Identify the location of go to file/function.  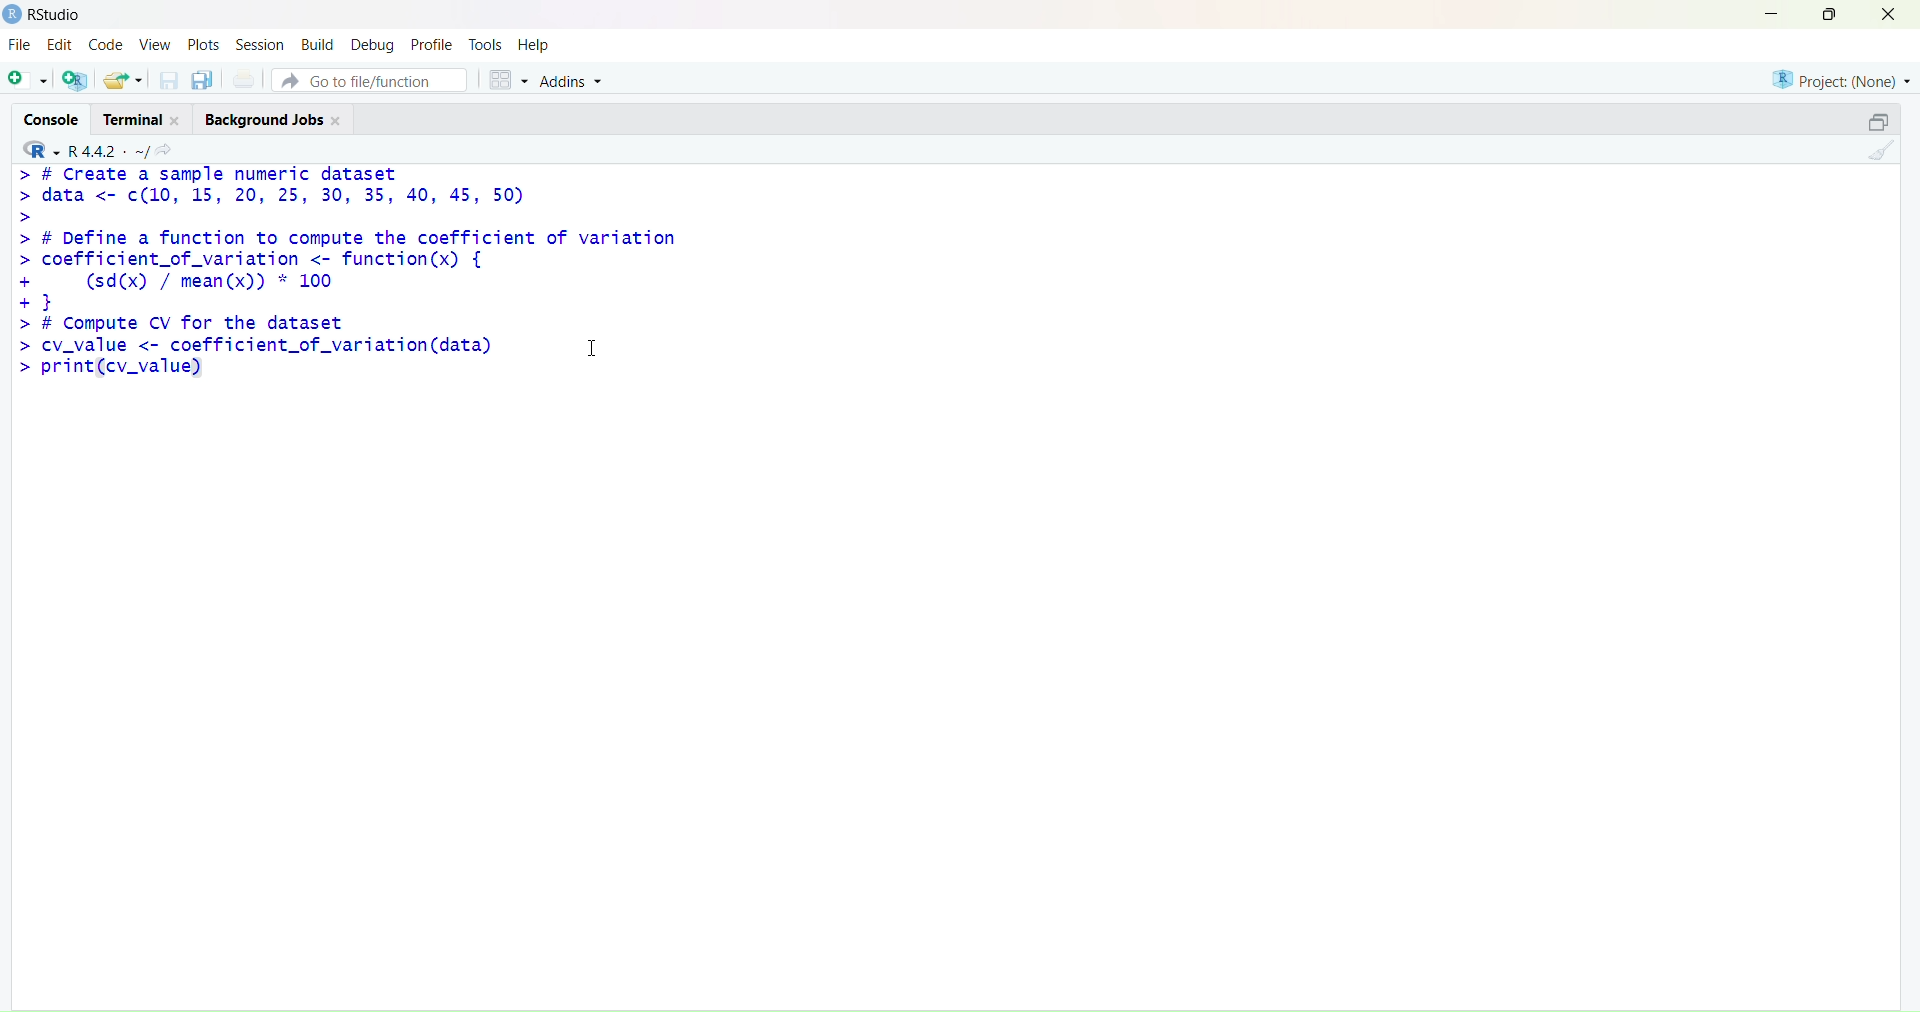
(370, 81).